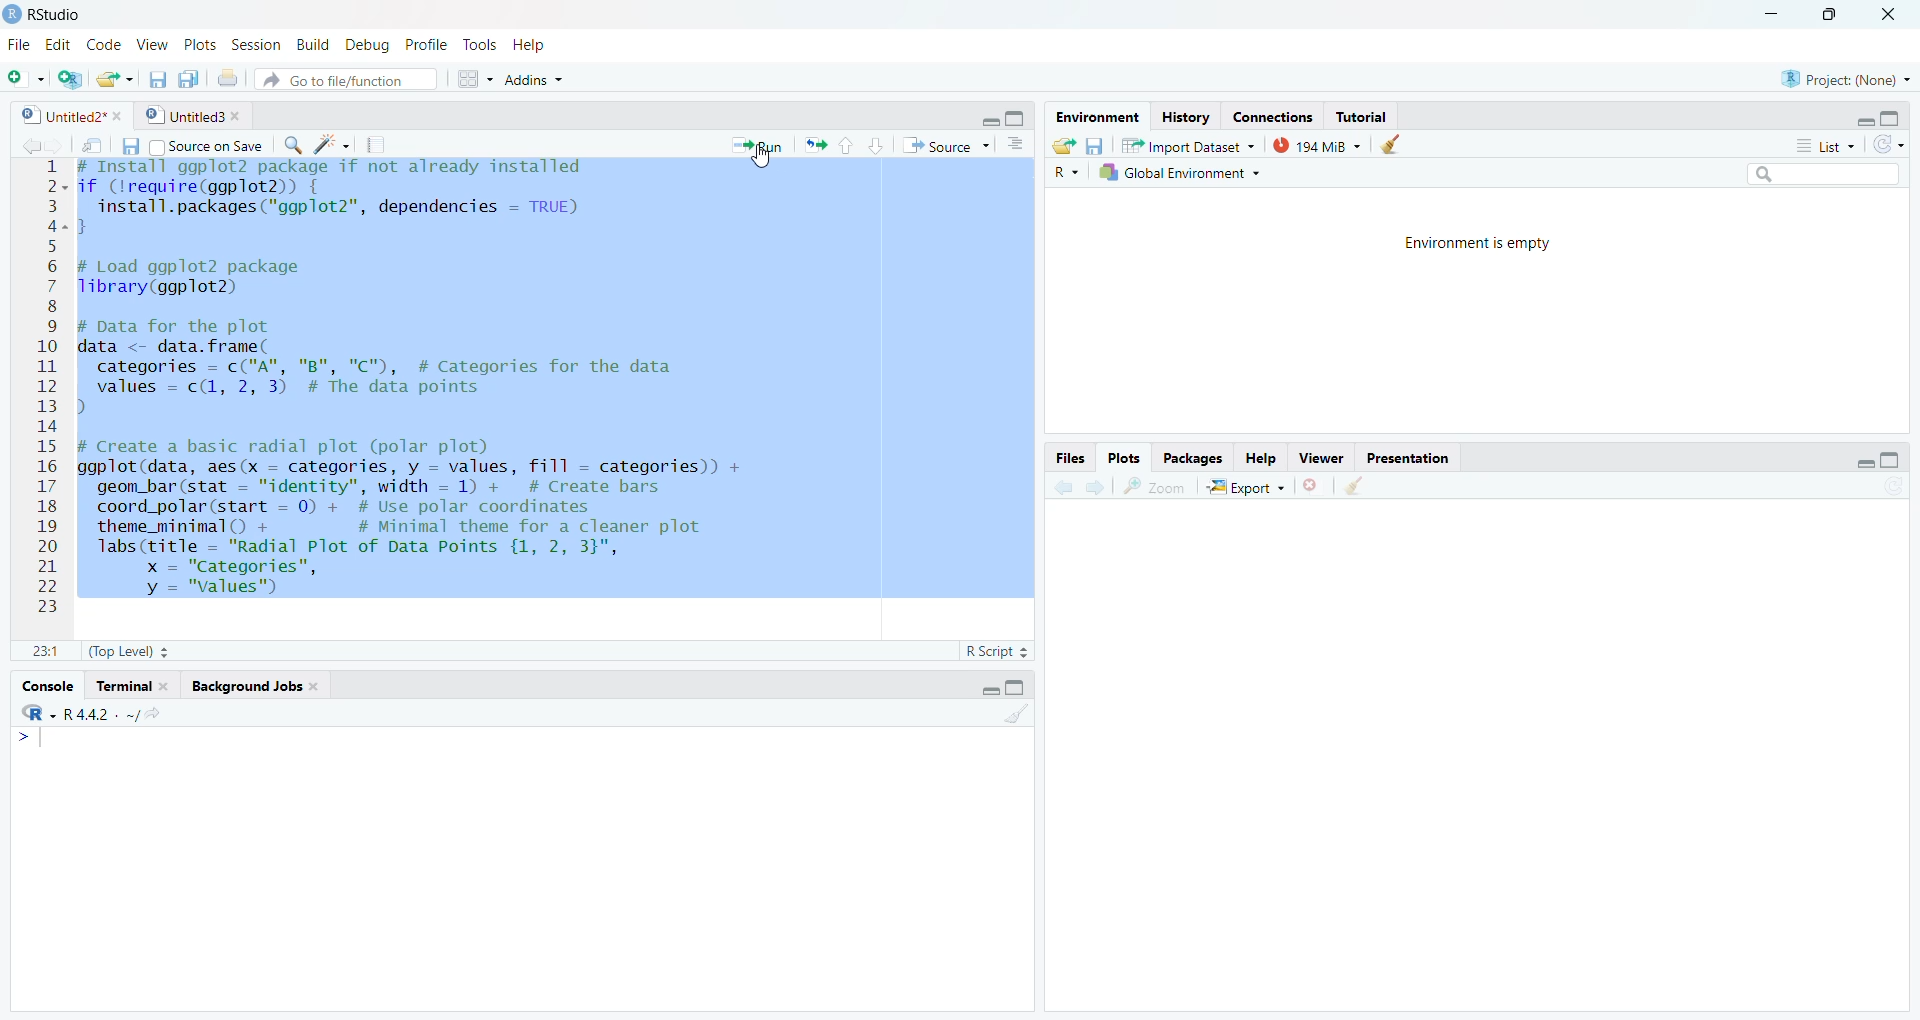 The height and width of the screenshot is (1020, 1920). Describe the element at coordinates (116, 79) in the screenshot. I see `open an exist file` at that location.